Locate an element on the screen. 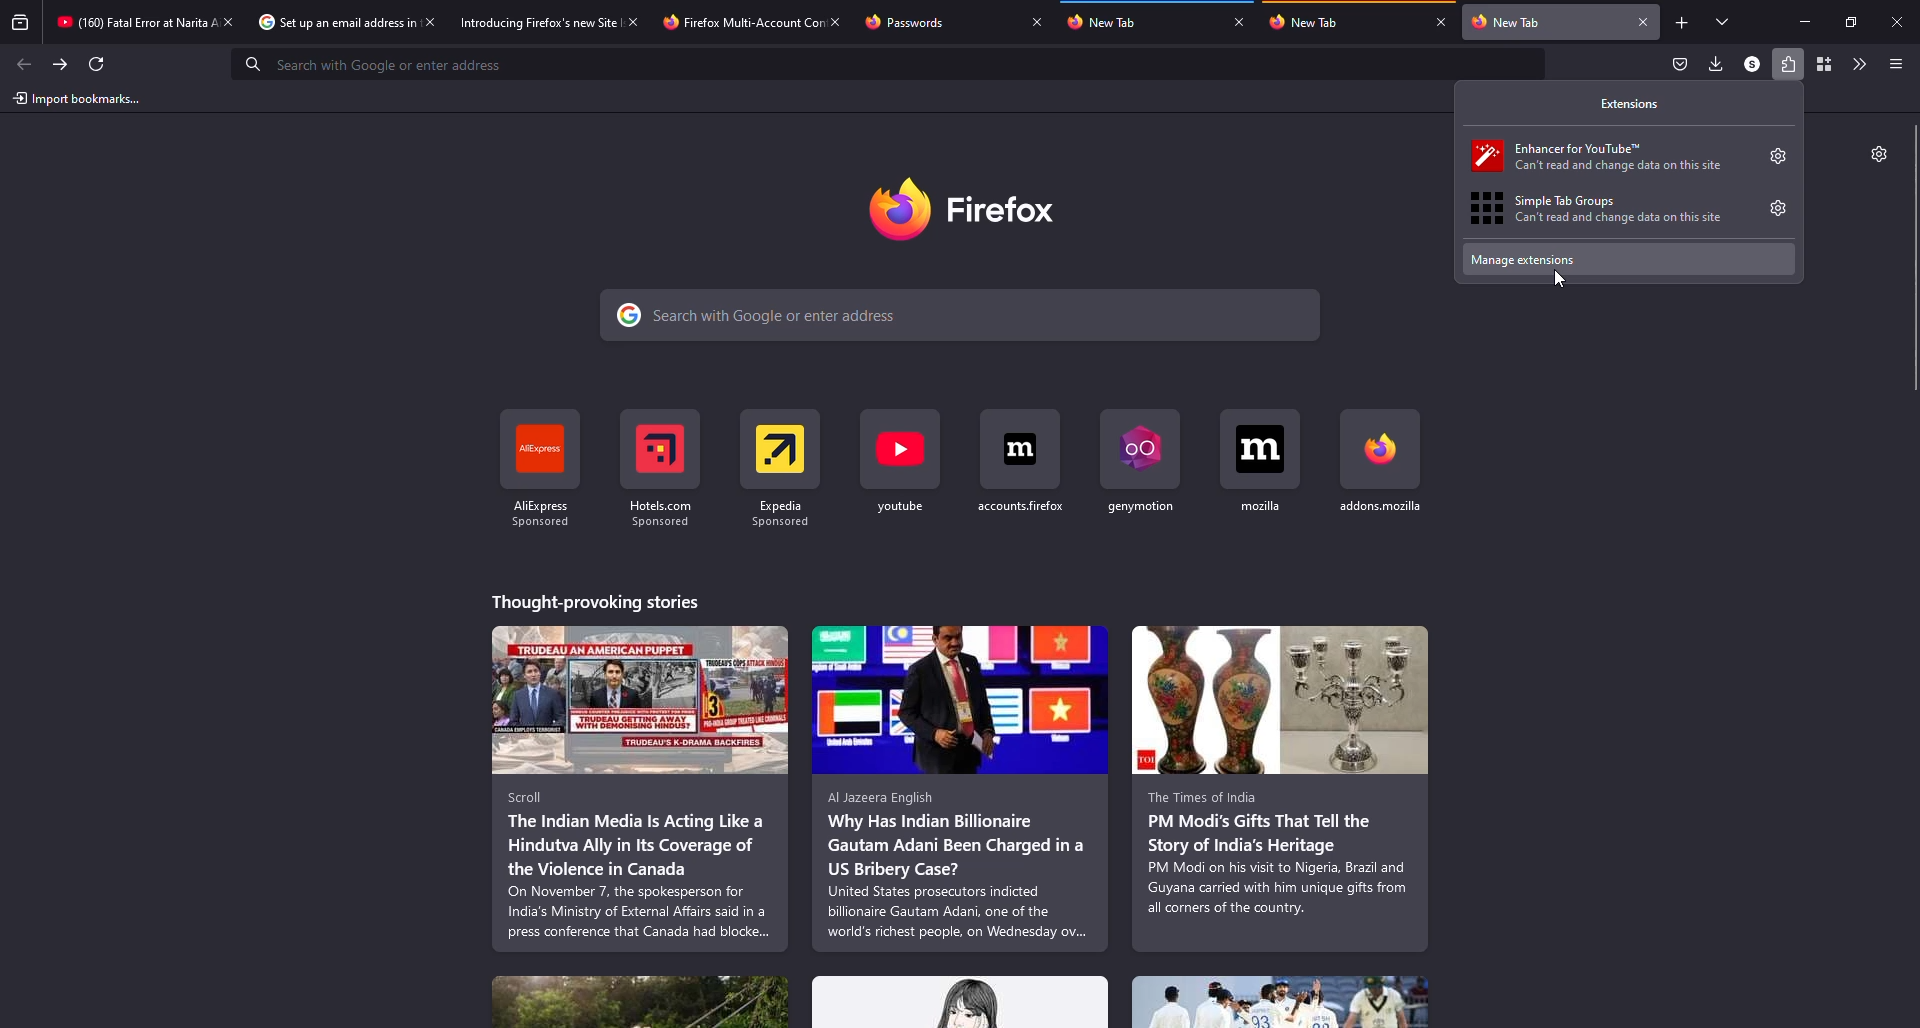  close is located at coordinates (228, 21).